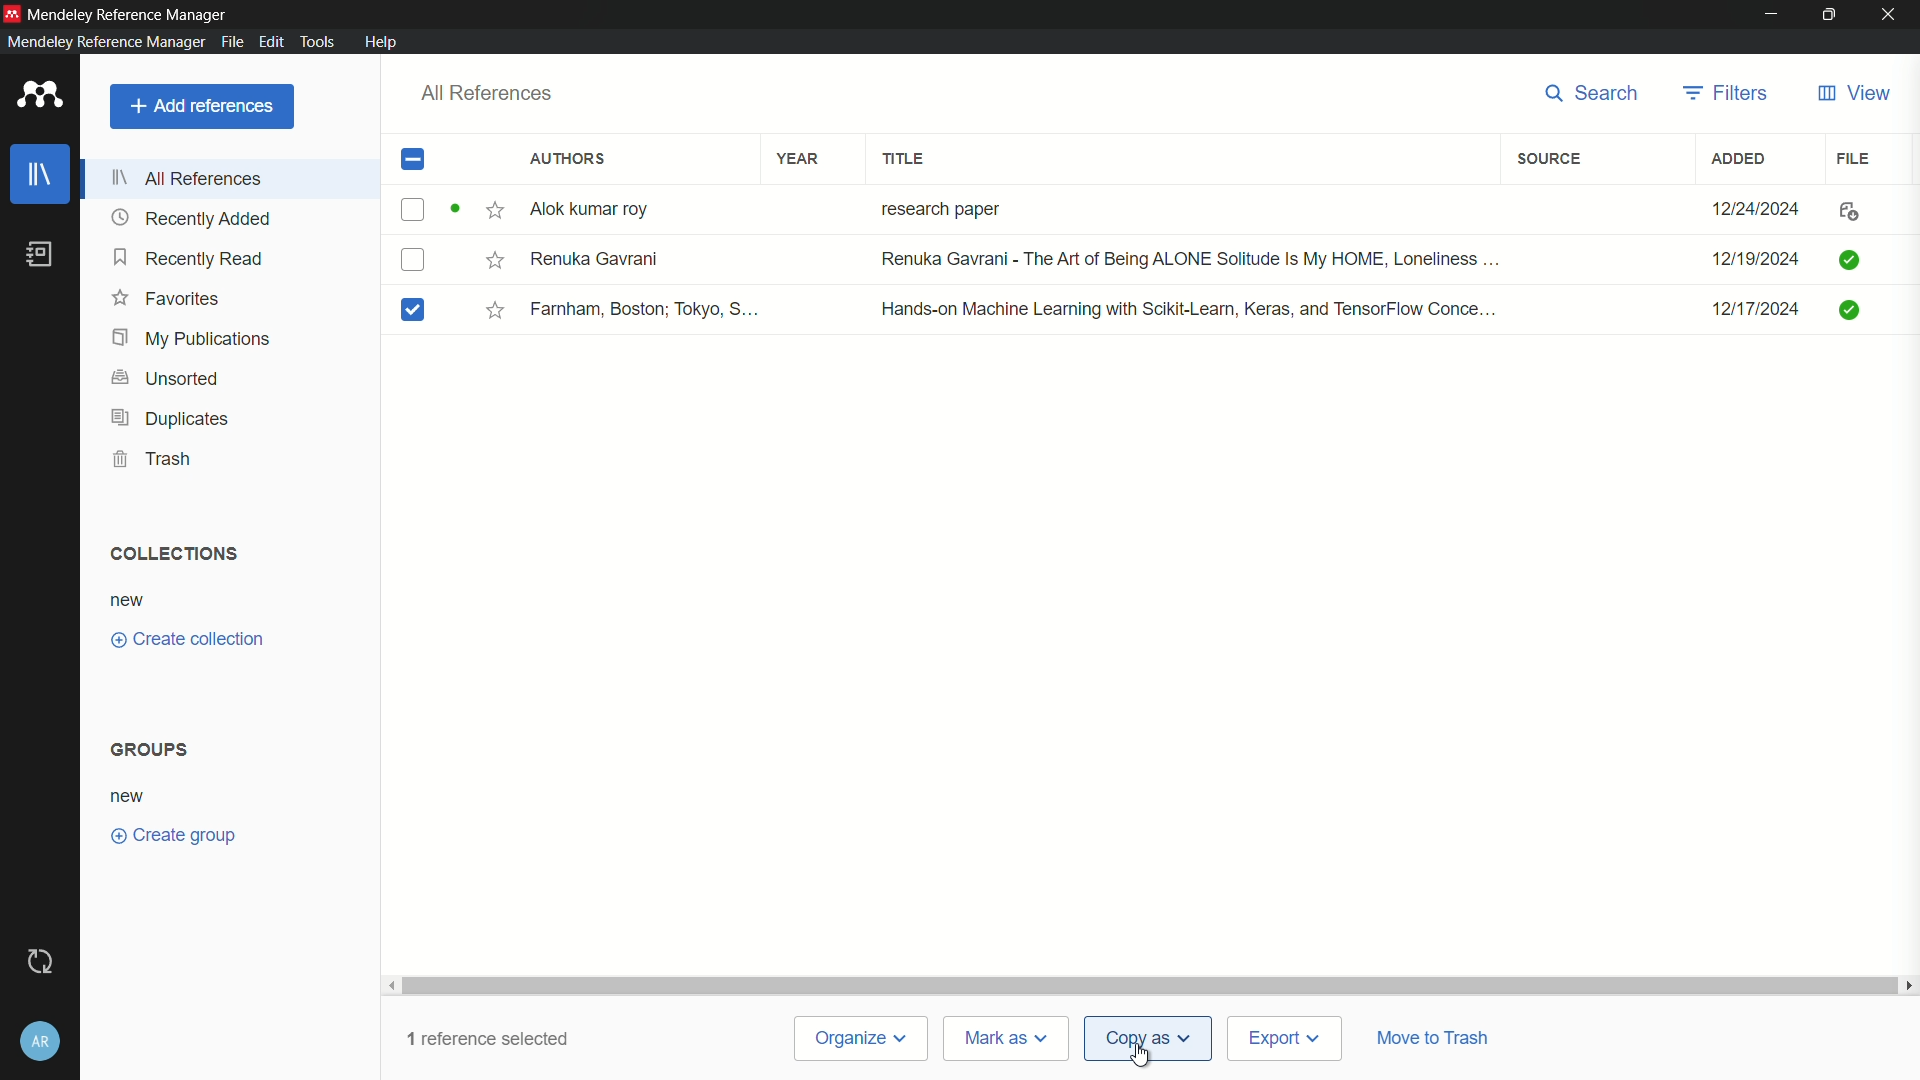  Describe the element at coordinates (1187, 259) in the screenshot. I see `Renuka Gavrani - The Art of Being ALONE Solitude is my HOME, Loneliness...` at that location.